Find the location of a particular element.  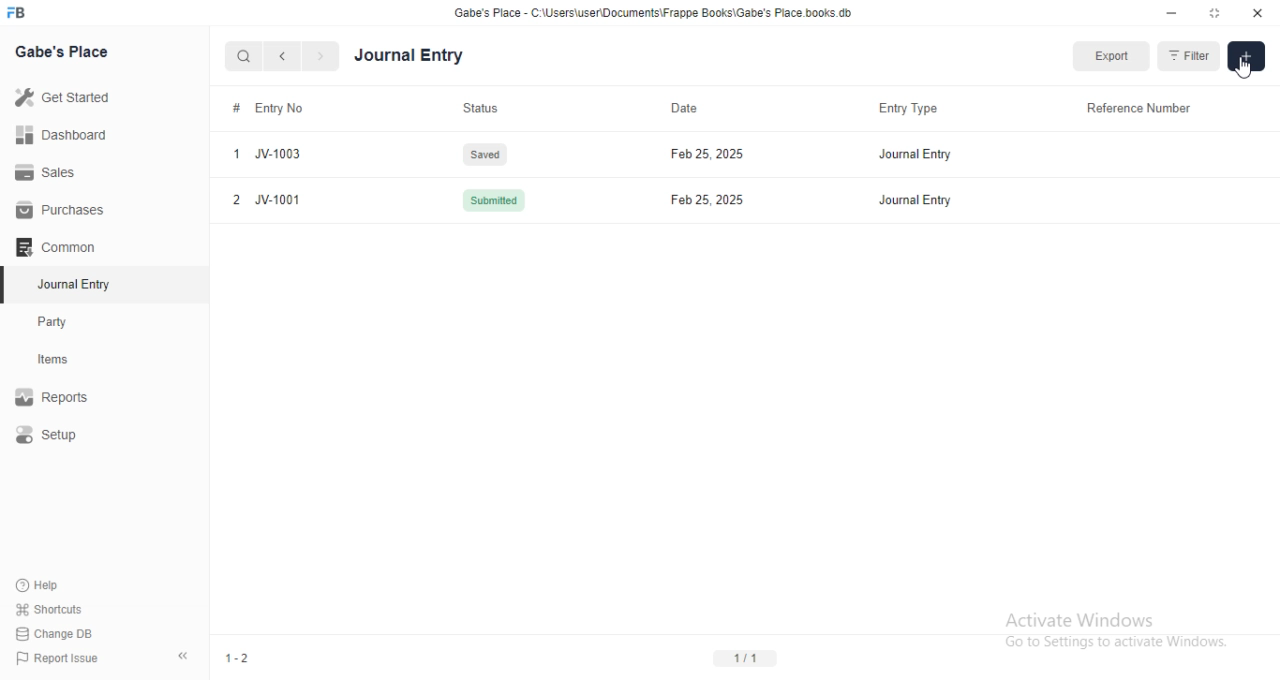

Sales is located at coordinates (49, 174).